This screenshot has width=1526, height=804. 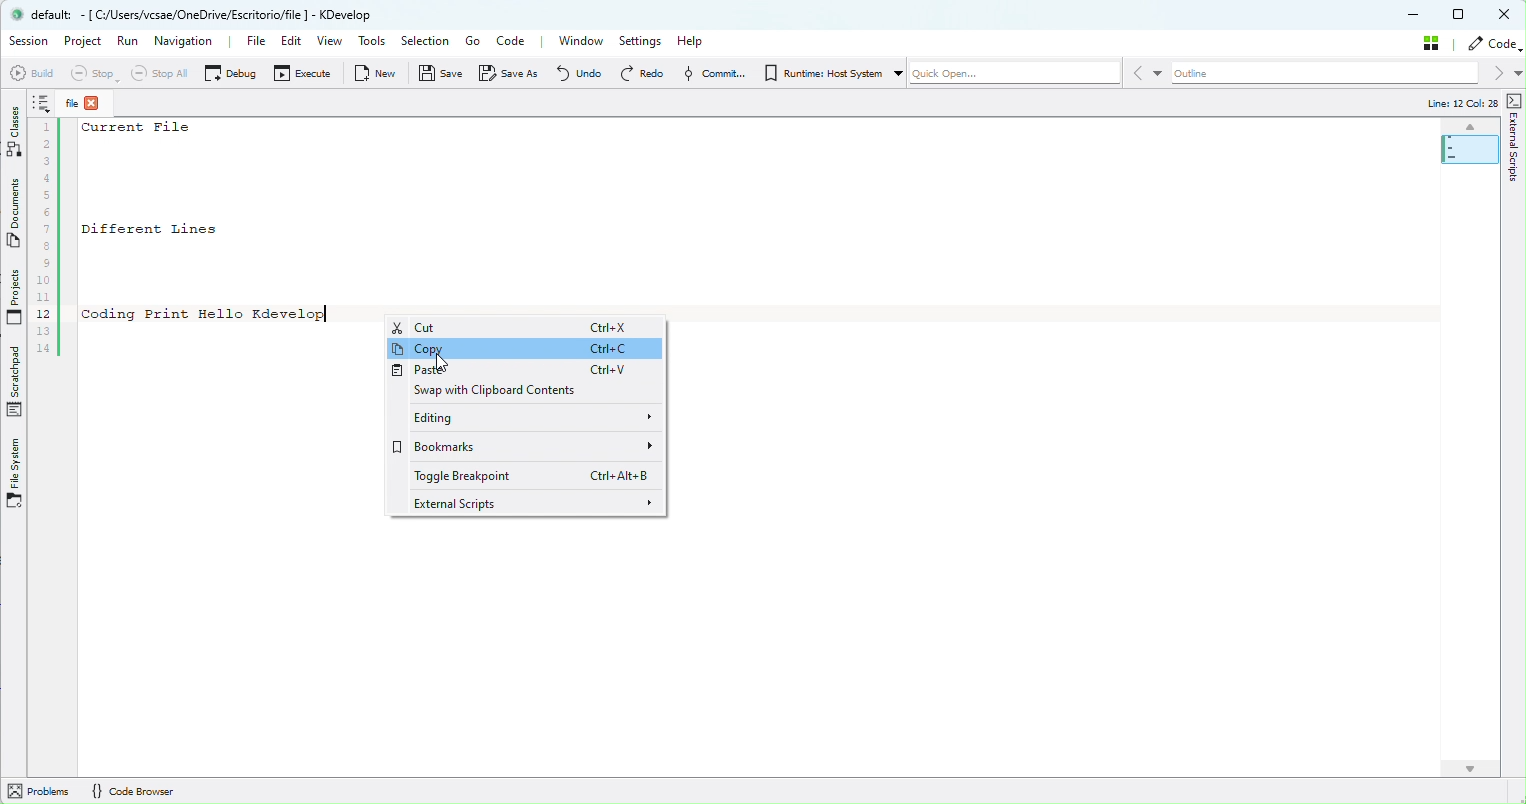 I want to click on 1urrent Files234567| Different Lines5s10112| coding Print Hello Kdevelop|1314, so click(x=190, y=241).